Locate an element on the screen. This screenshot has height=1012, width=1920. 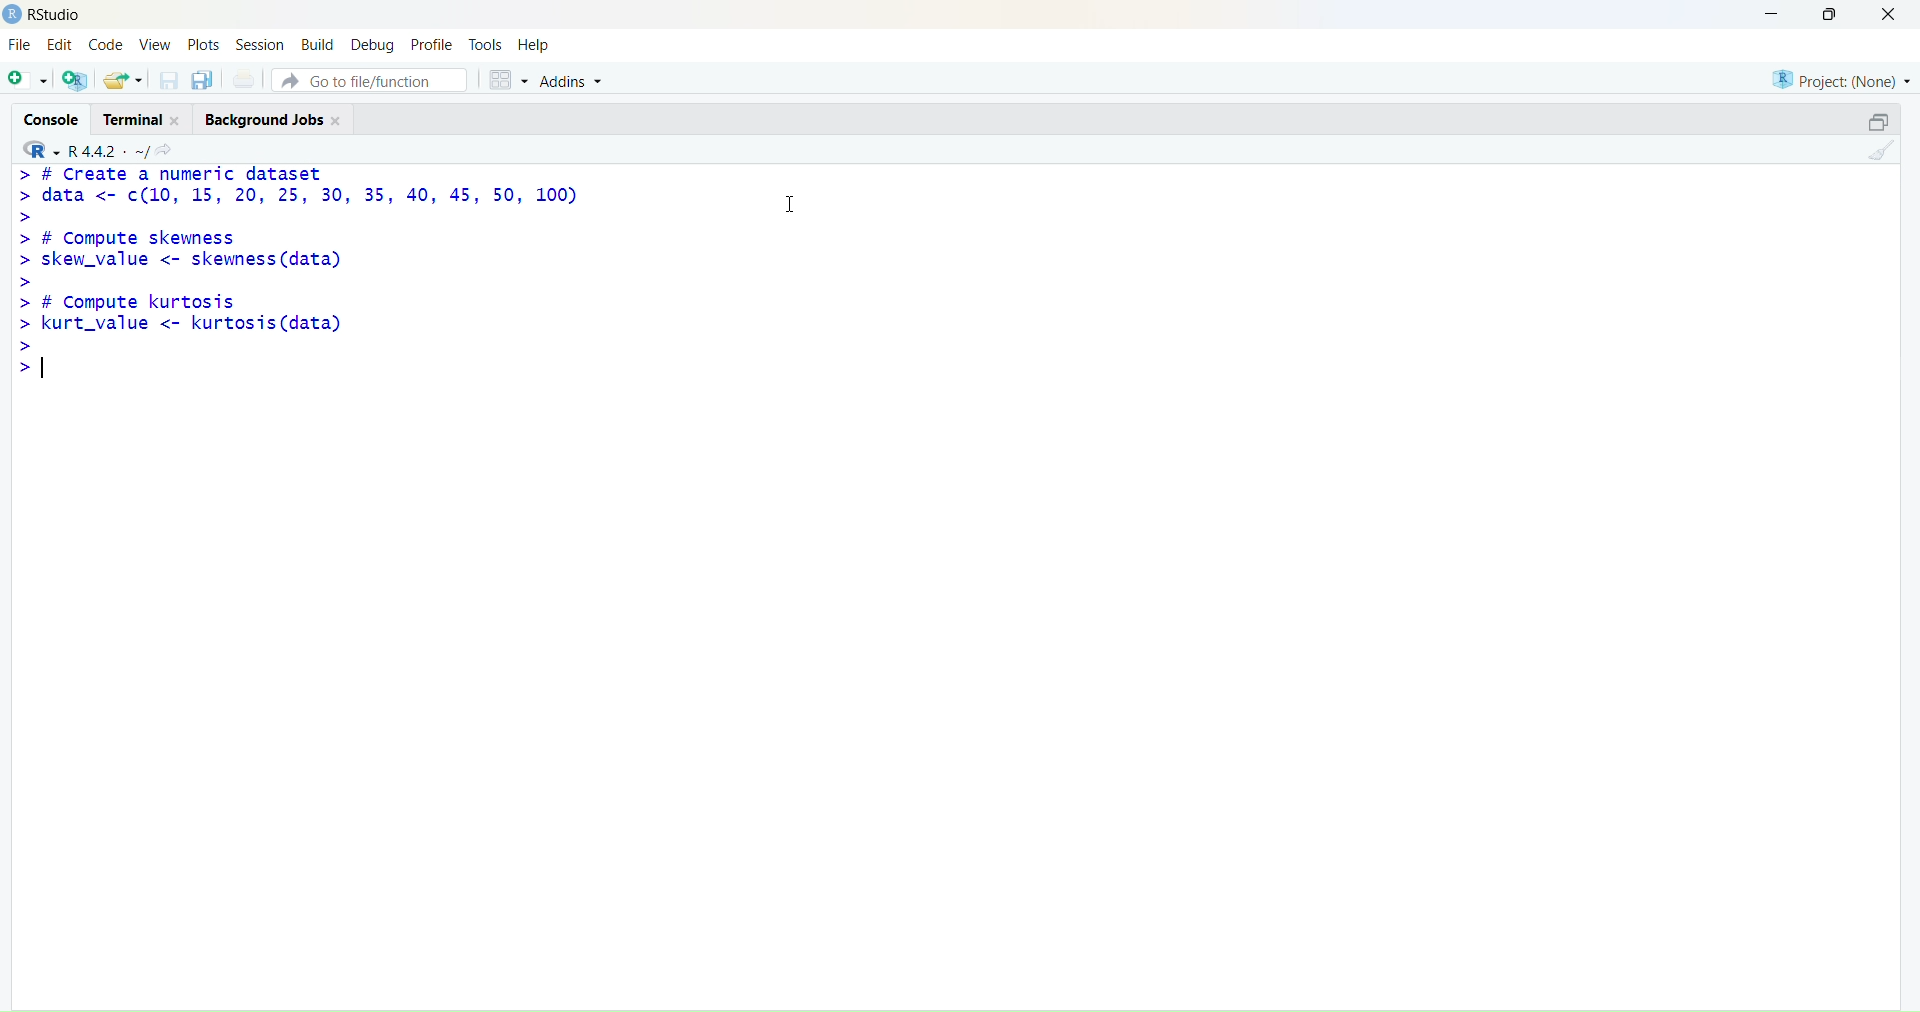
Open an existing file (Ctrl + O) is located at coordinates (124, 79).